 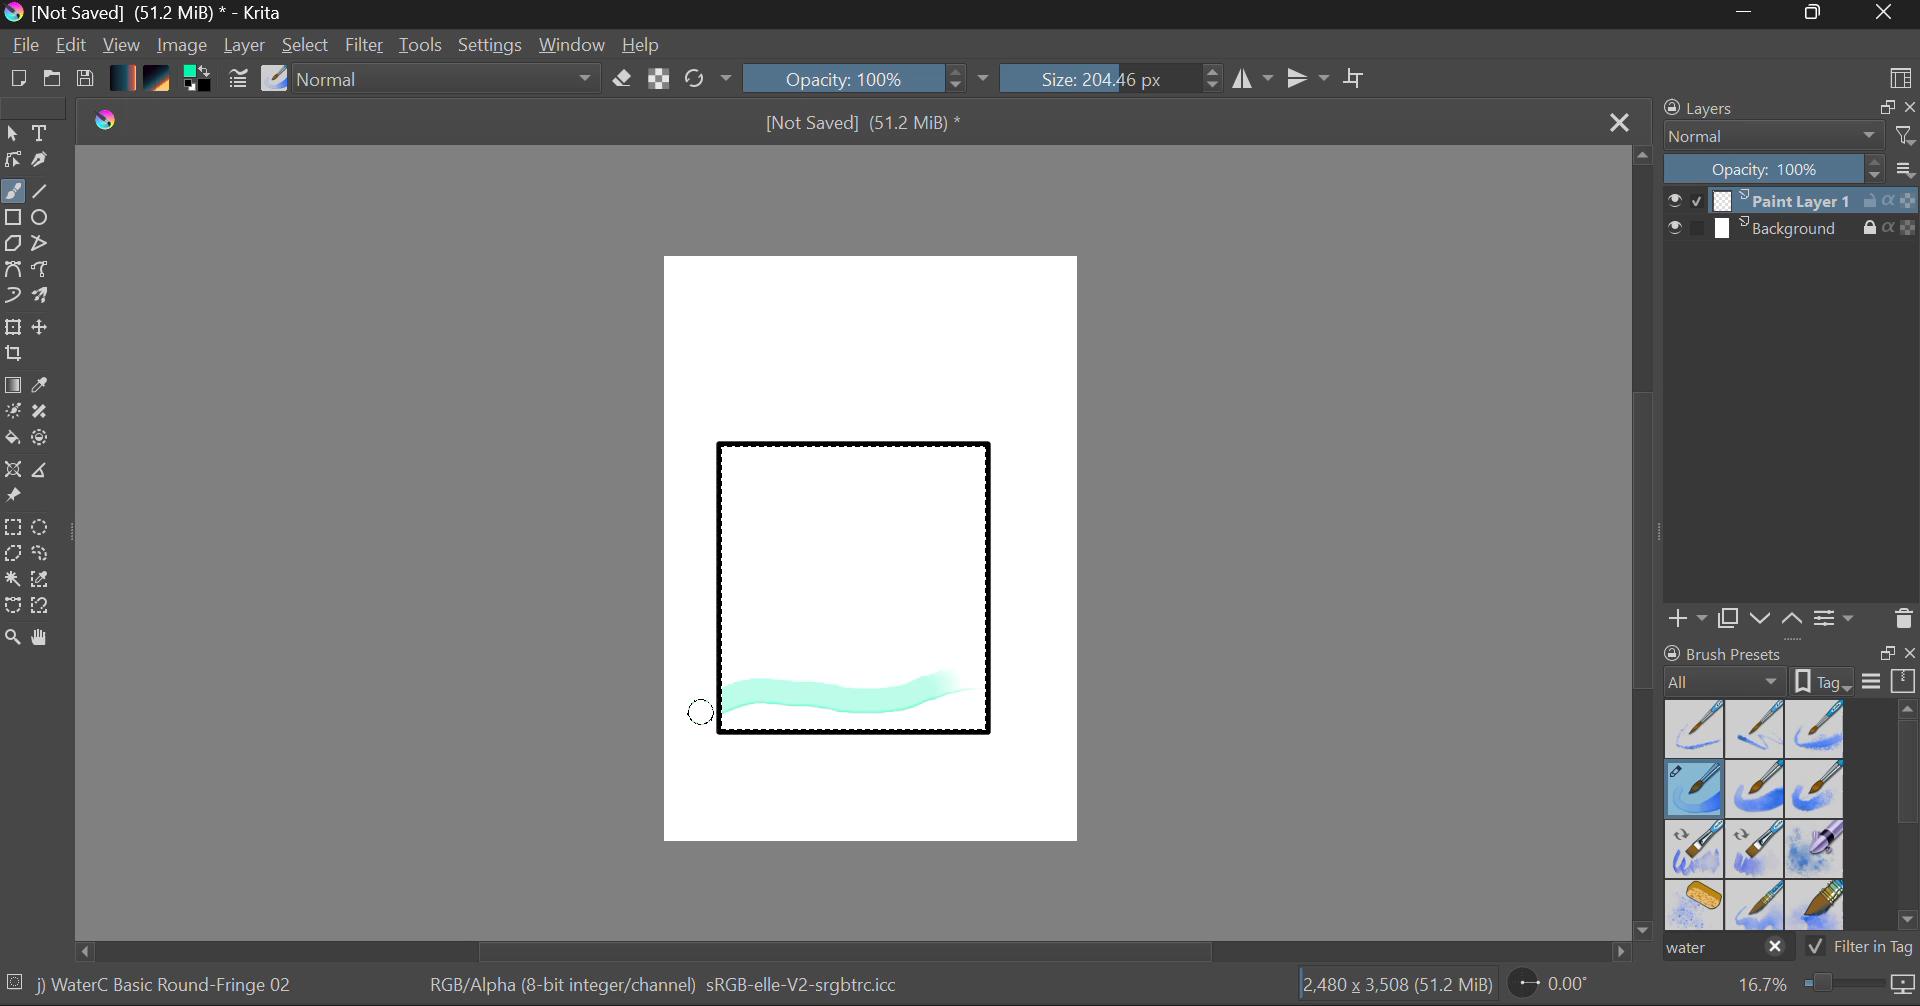 I want to click on Move Layer Up, so click(x=1793, y=617).